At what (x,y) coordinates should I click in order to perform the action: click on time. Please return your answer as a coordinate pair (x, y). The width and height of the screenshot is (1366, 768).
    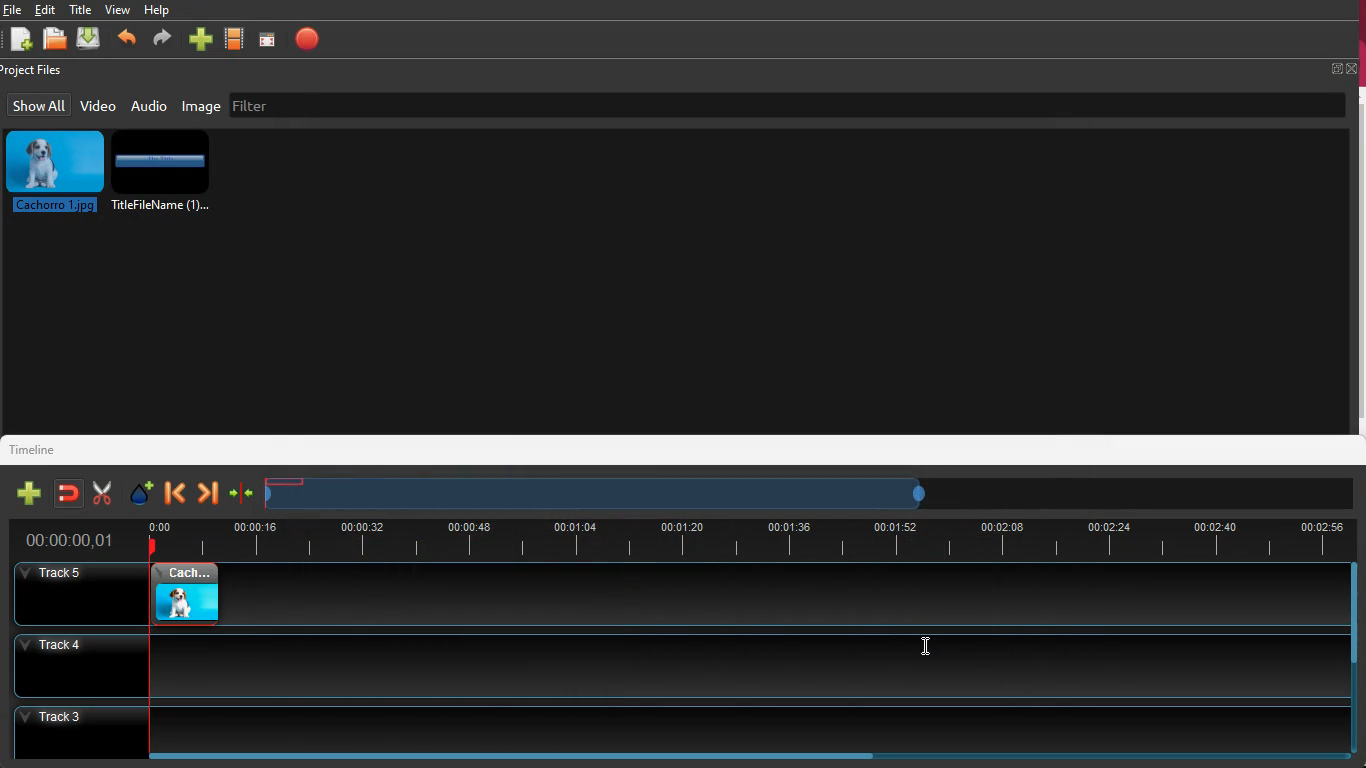
    Looking at the image, I should click on (747, 537).